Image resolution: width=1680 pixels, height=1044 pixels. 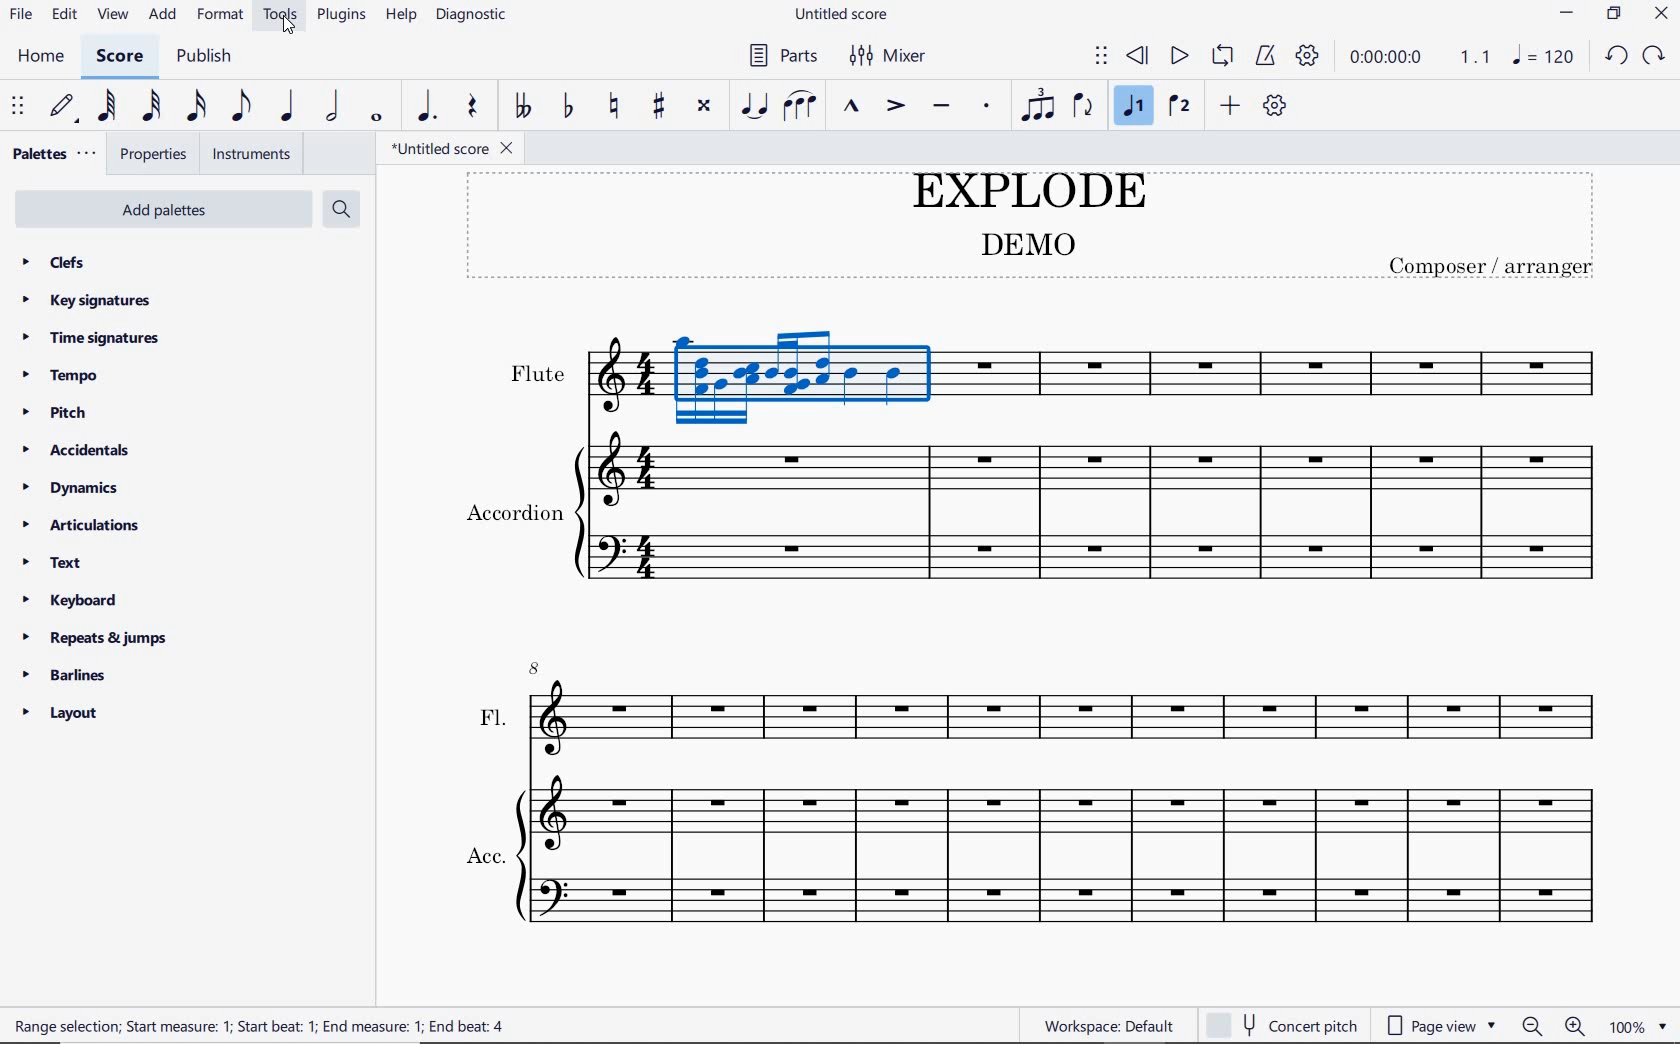 What do you see at coordinates (660, 107) in the screenshot?
I see `toggle sharp` at bounding box center [660, 107].